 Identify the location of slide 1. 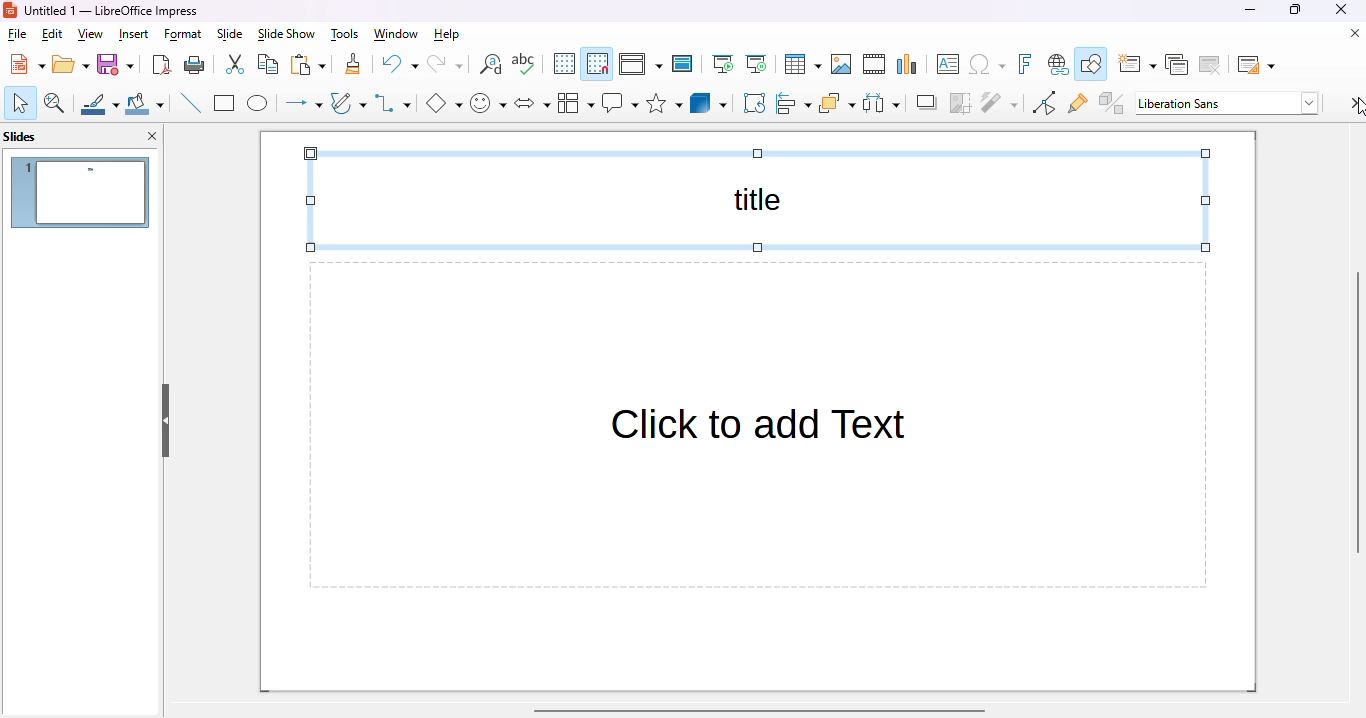
(82, 193).